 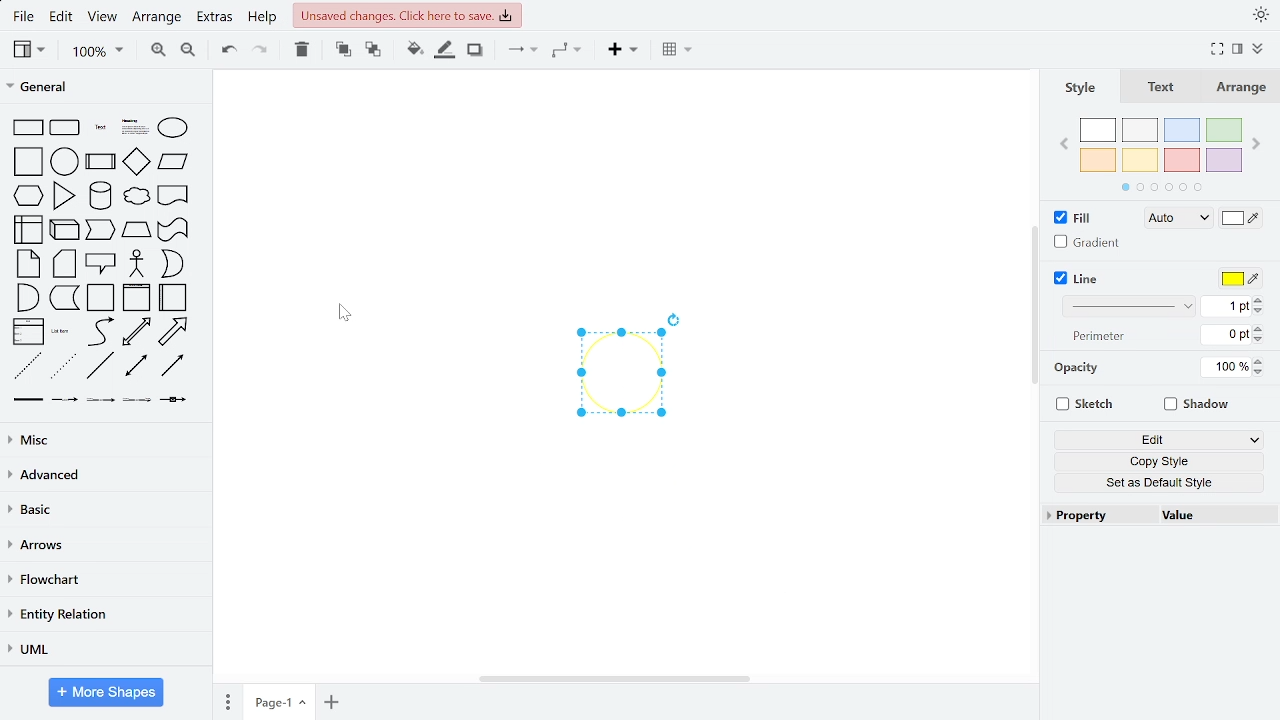 I want to click on sketch, so click(x=1090, y=404).